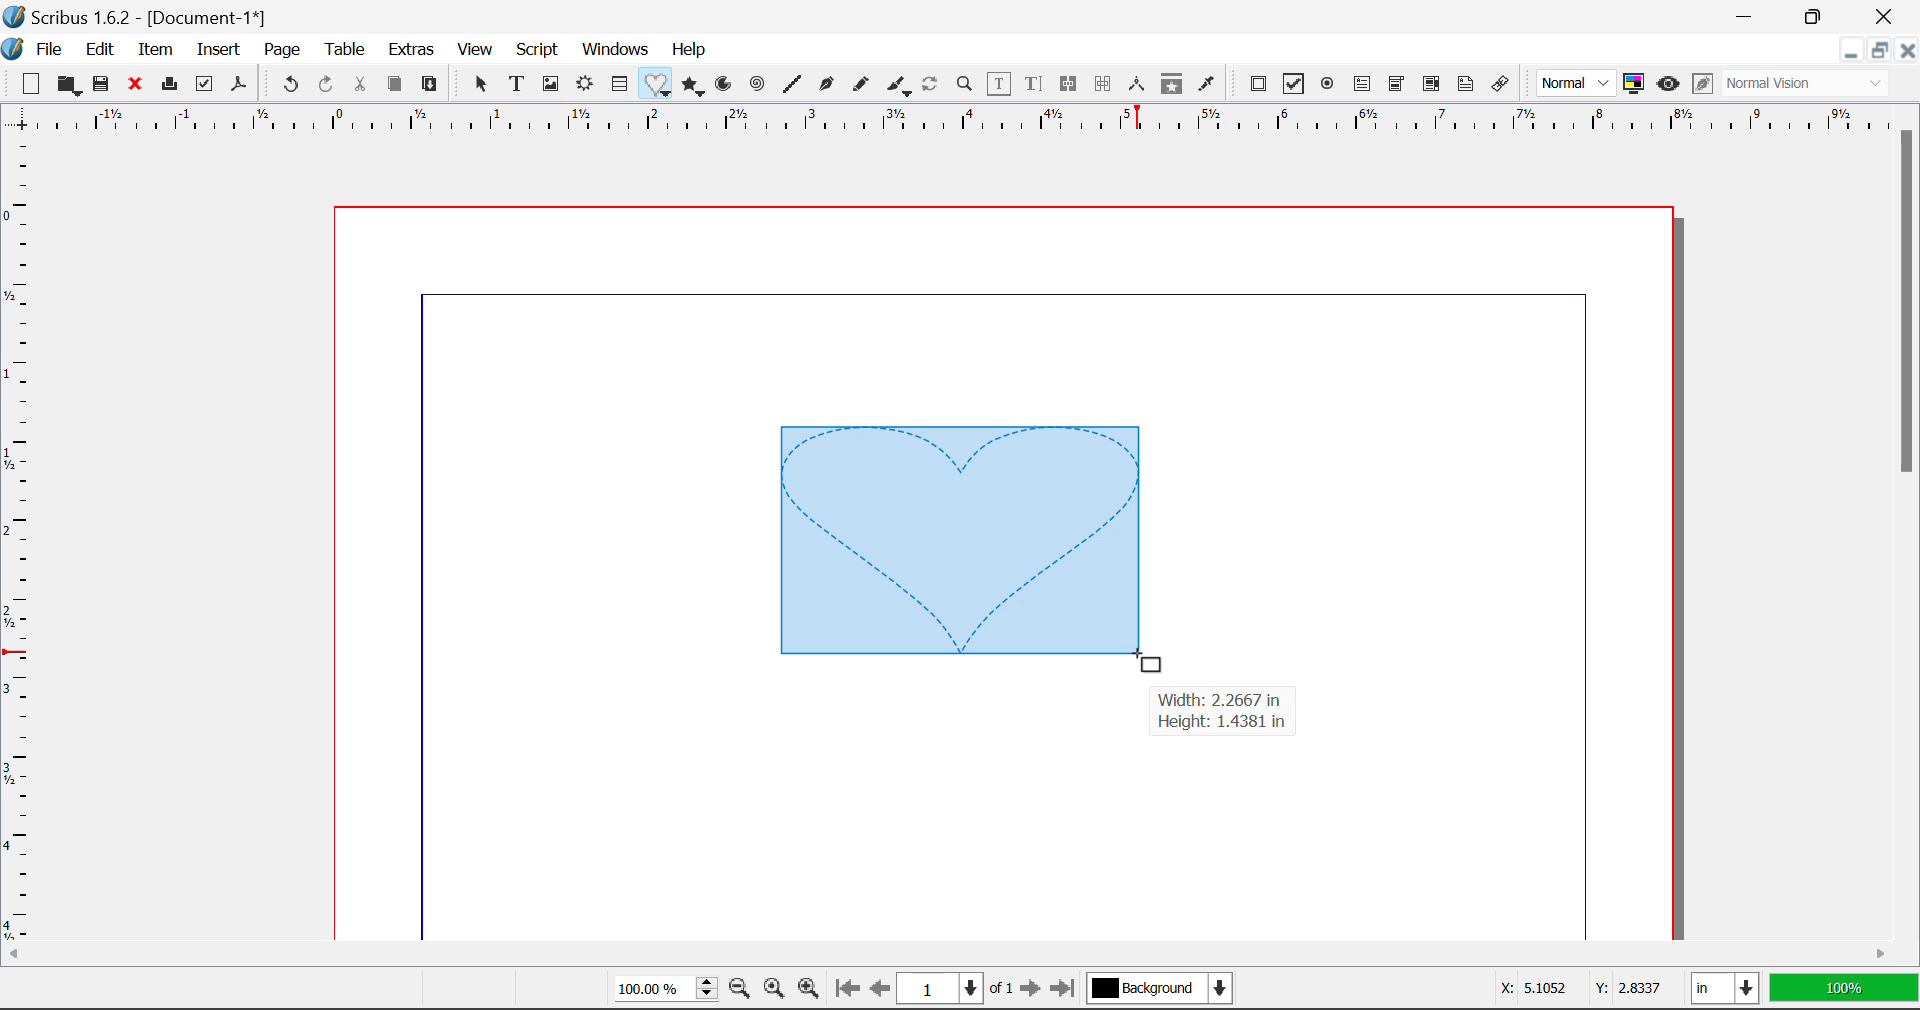 The height and width of the screenshot is (1010, 1920). Describe the element at coordinates (1534, 990) in the screenshot. I see `X: 5.1052` at that location.